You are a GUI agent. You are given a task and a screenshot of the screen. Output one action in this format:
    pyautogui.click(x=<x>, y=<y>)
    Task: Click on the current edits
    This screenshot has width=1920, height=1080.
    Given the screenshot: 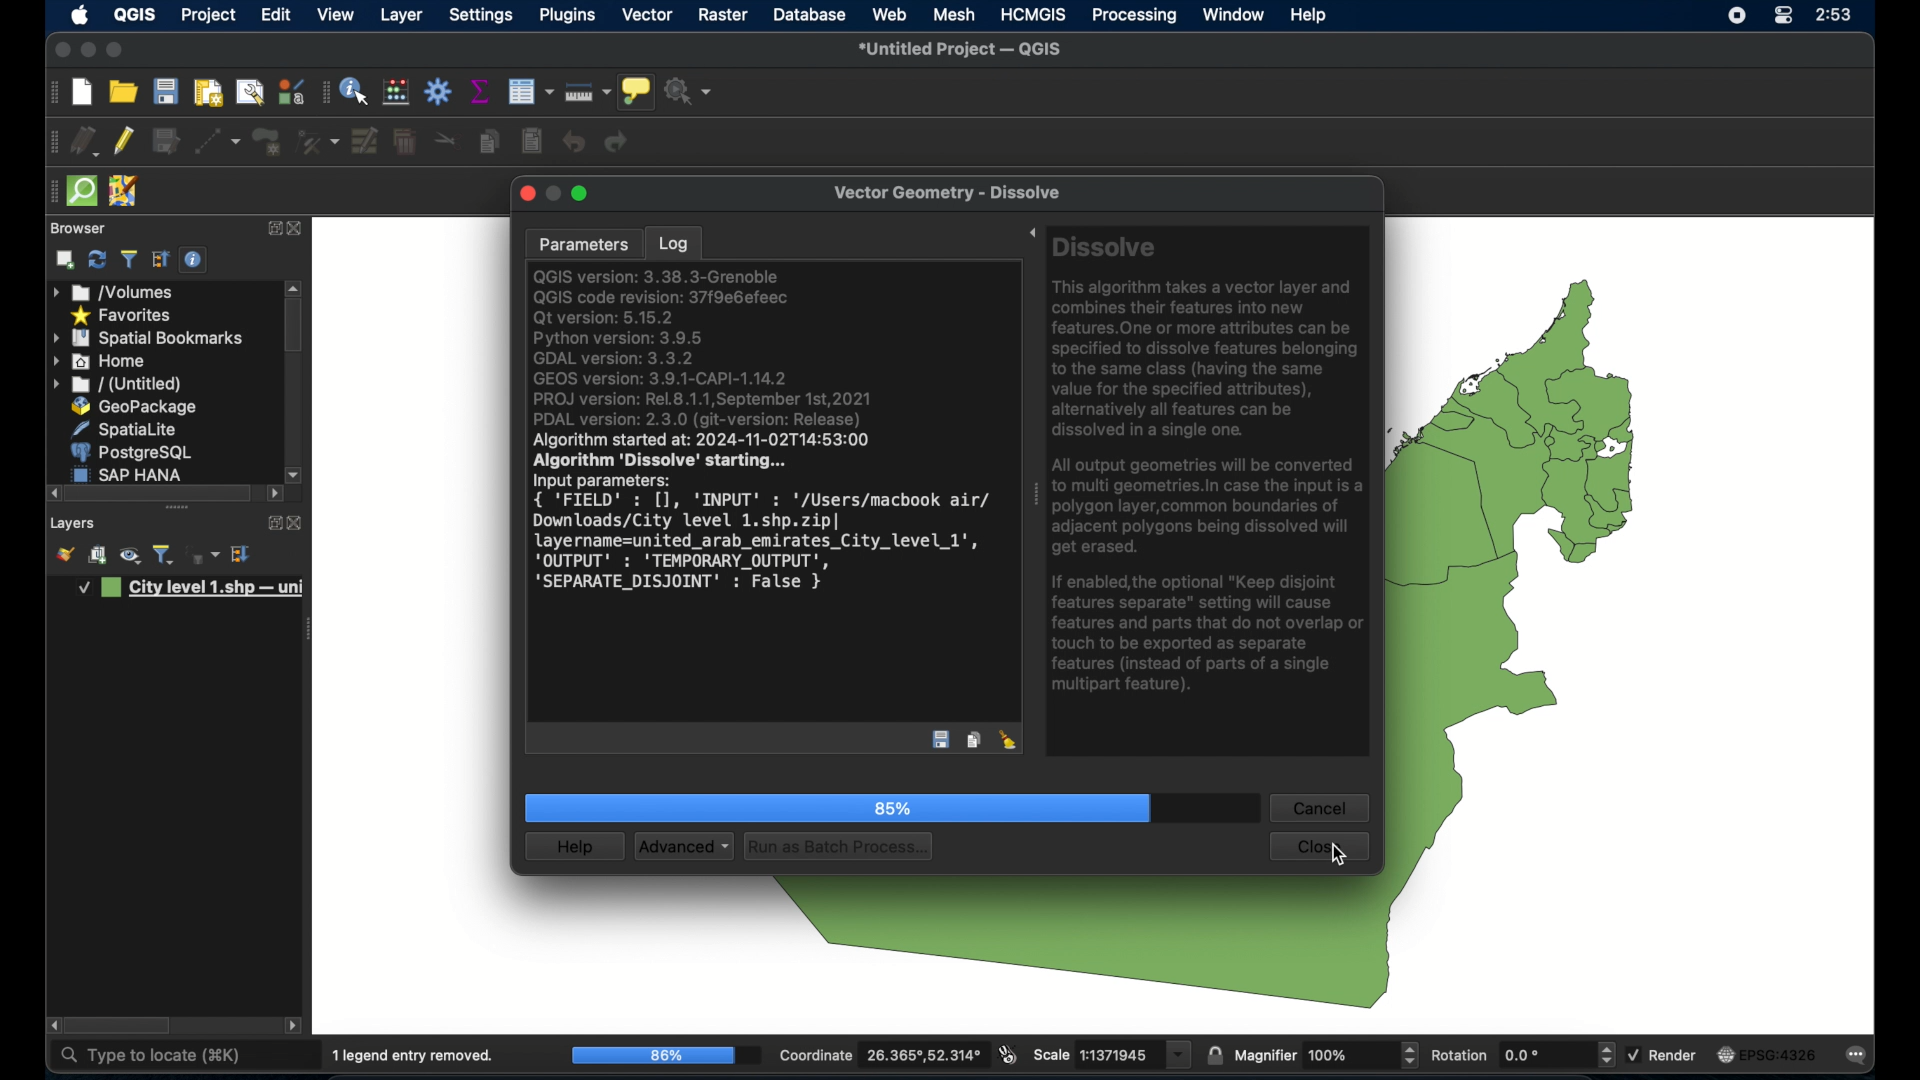 What is the action you would take?
    pyautogui.click(x=85, y=141)
    